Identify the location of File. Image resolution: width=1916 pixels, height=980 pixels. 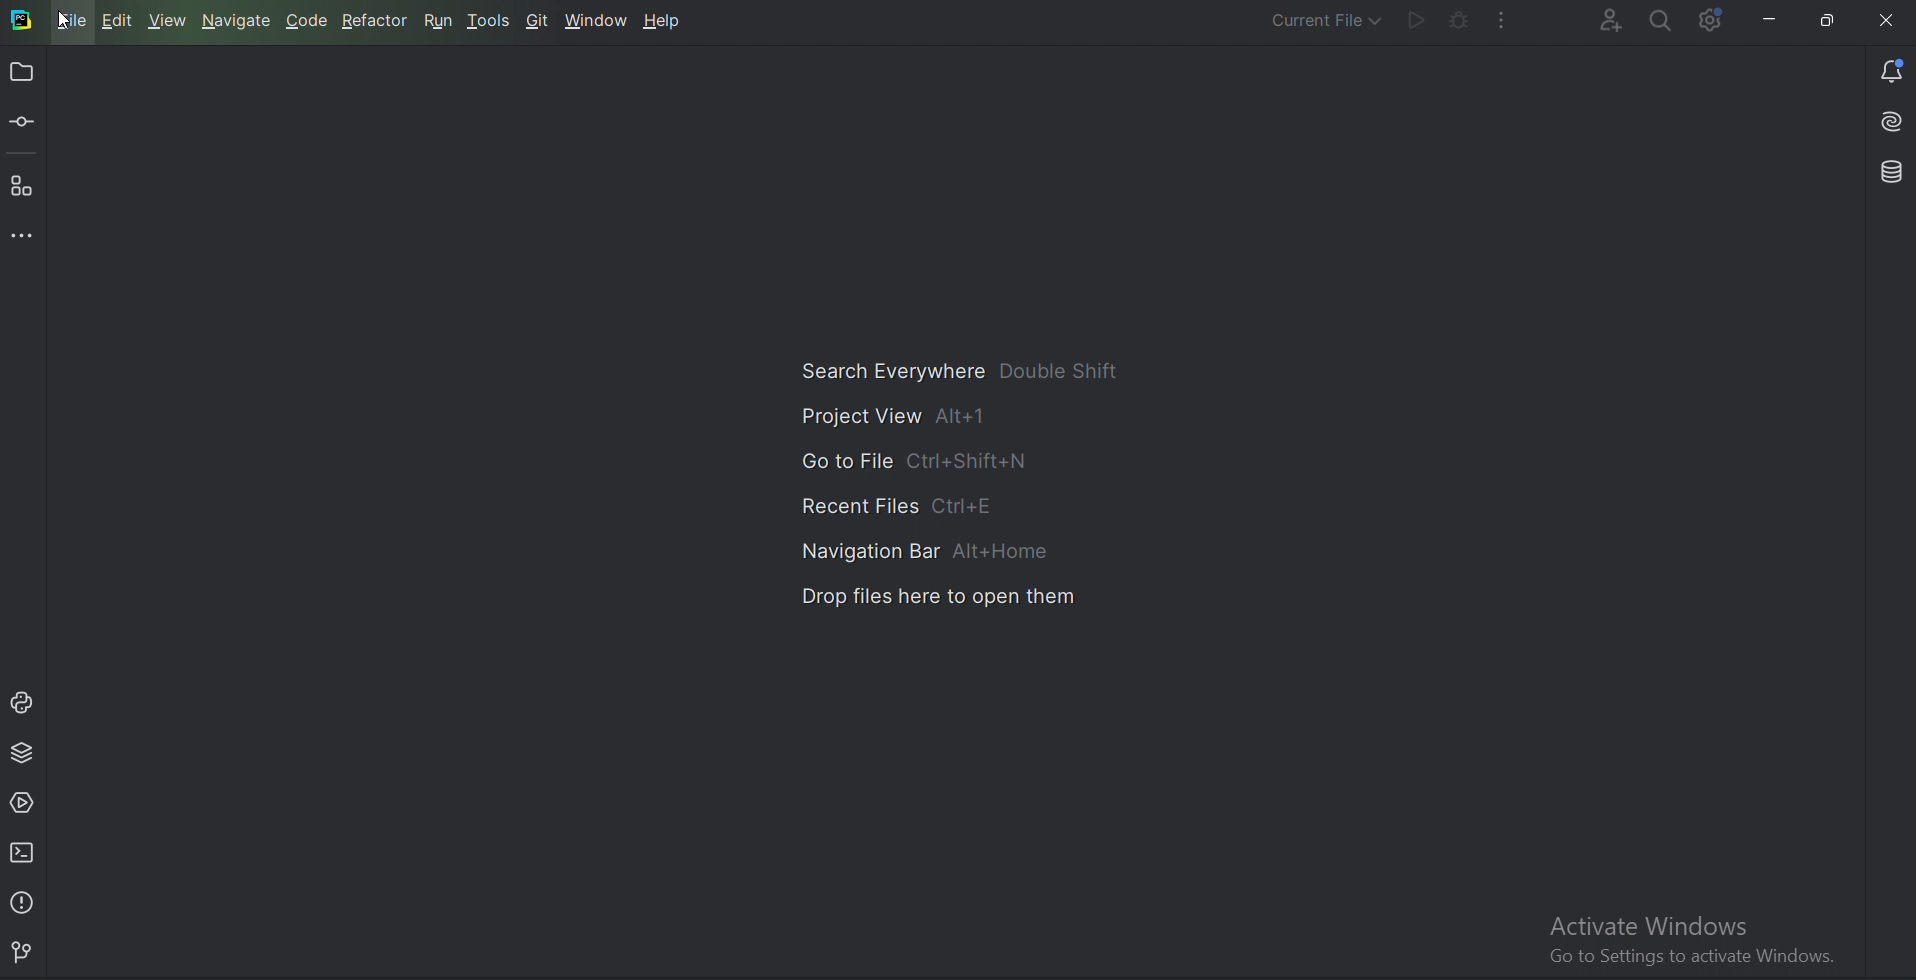
(69, 22).